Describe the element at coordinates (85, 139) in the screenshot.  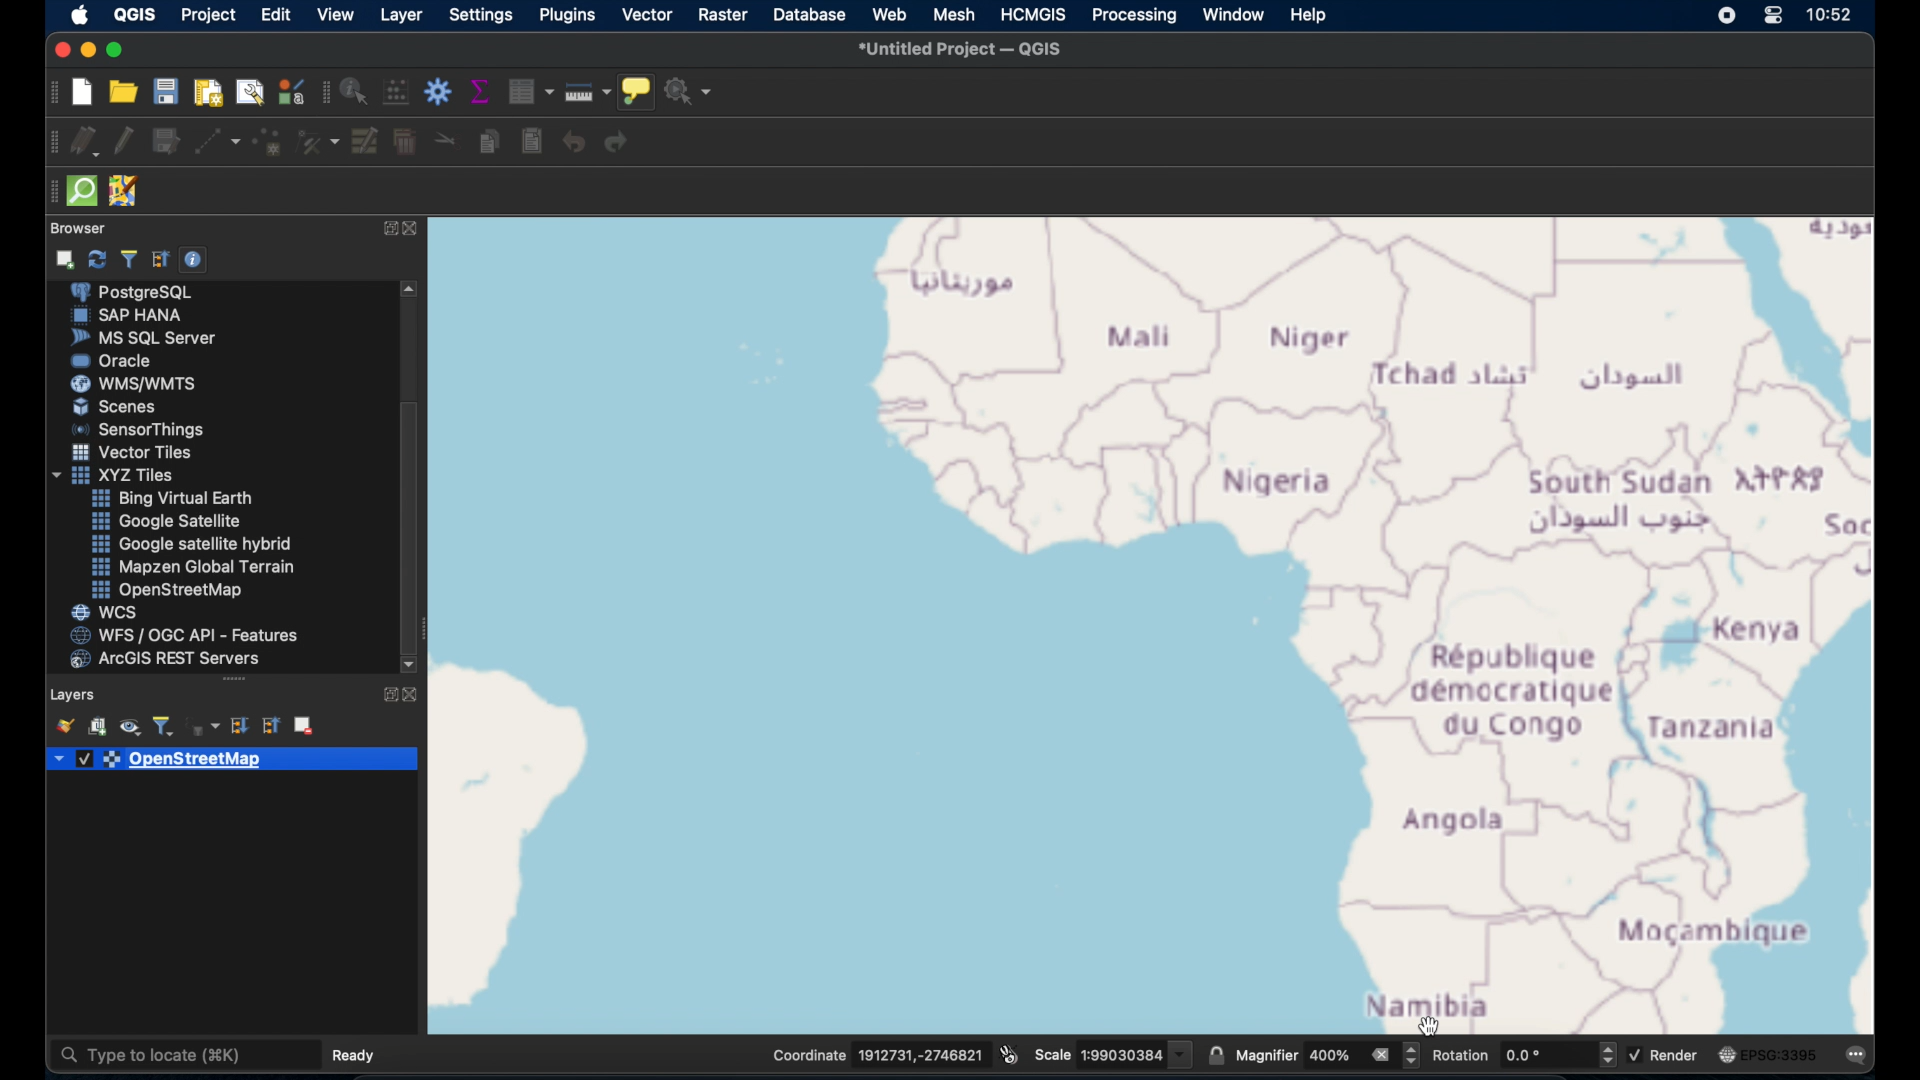
I see `current edits` at that location.